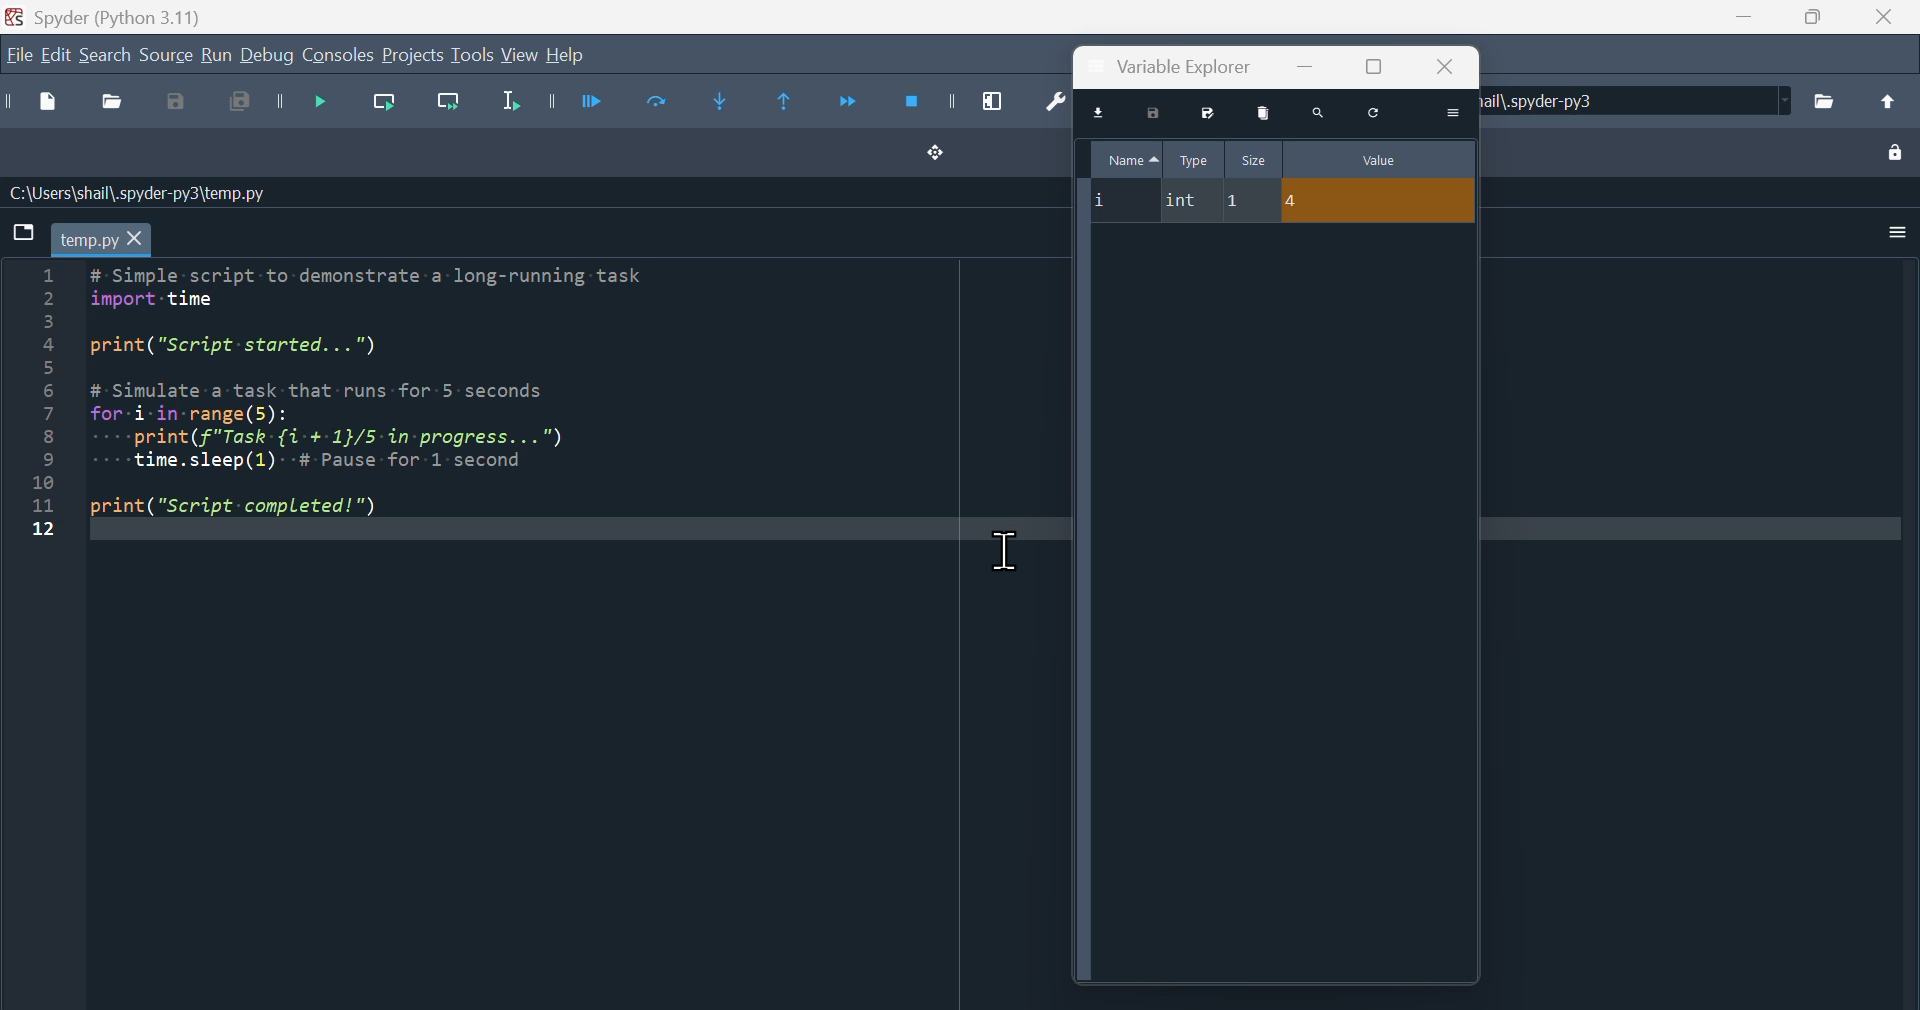 This screenshot has width=1920, height=1010. Describe the element at coordinates (1192, 158) in the screenshot. I see `Type` at that location.